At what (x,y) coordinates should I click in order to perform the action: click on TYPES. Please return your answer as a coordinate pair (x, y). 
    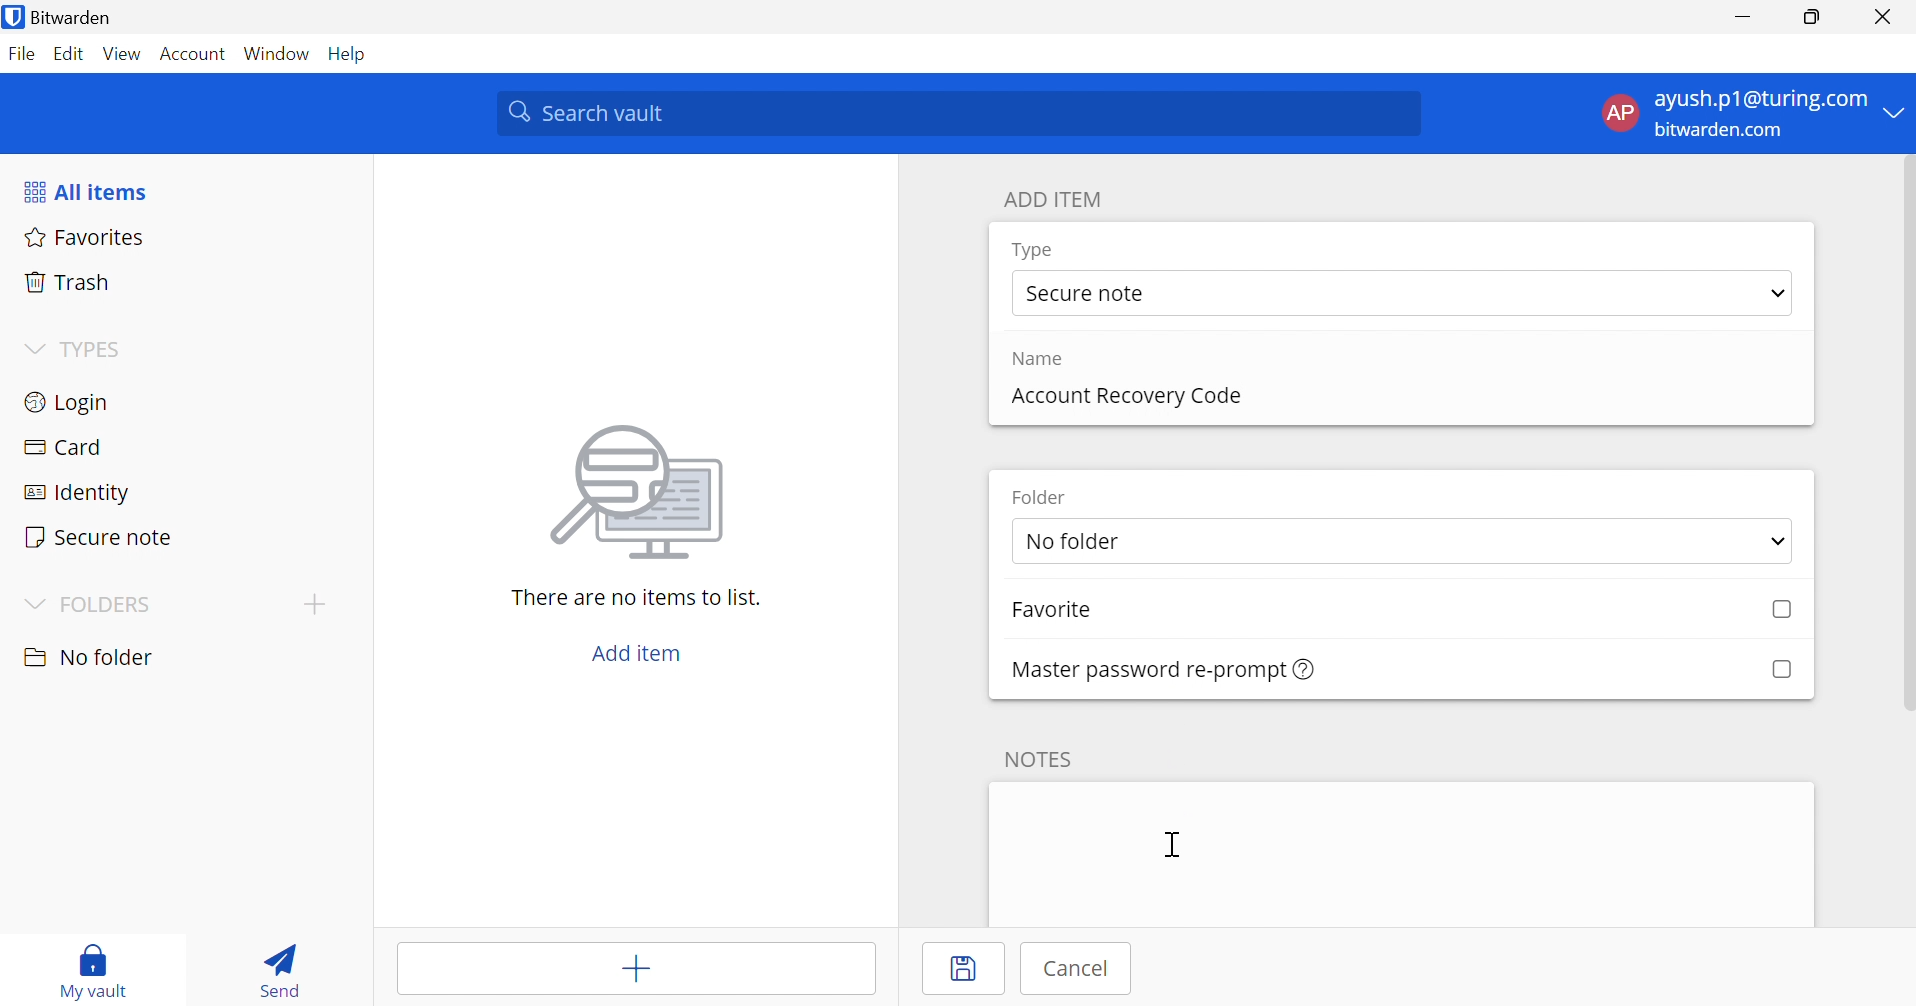
    Looking at the image, I should click on (96, 351).